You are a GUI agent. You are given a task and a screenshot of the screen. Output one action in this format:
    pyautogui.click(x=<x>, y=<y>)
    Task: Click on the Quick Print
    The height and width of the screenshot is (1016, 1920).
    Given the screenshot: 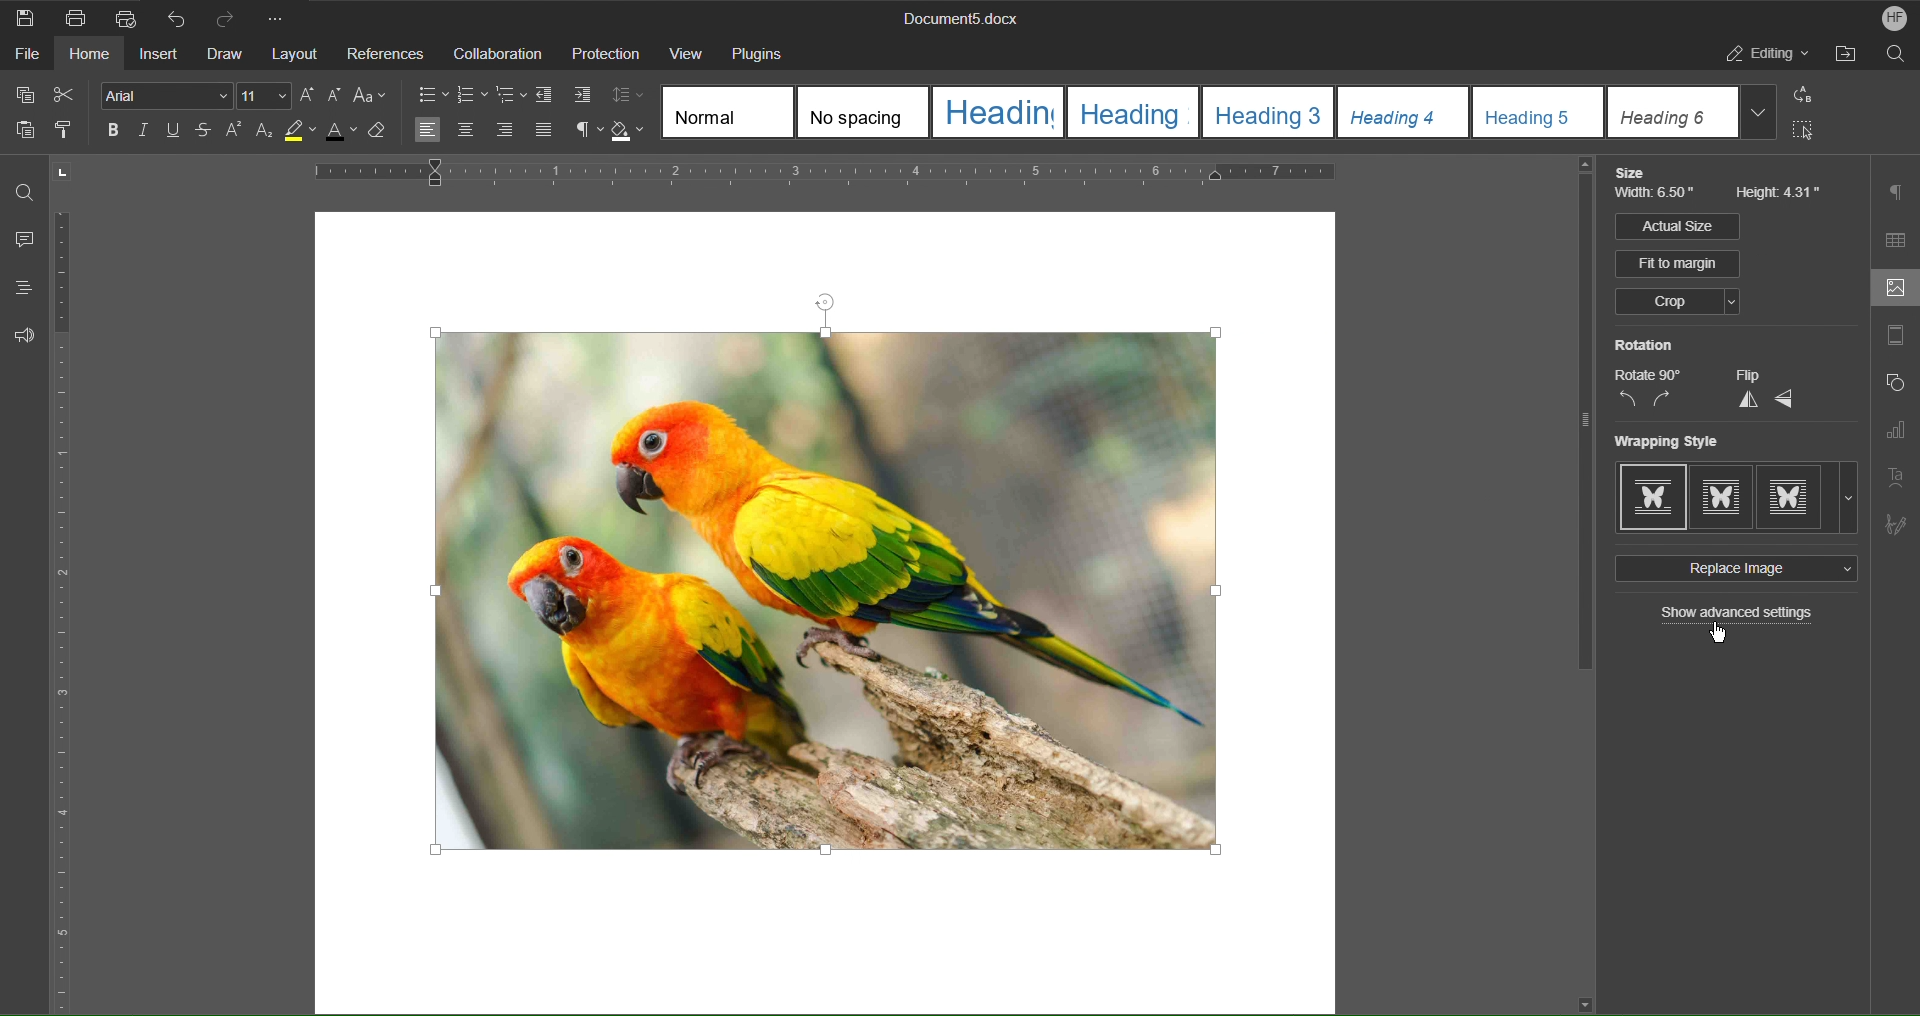 What is the action you would take?
    pyautogui.click(x=125, y=16)
    